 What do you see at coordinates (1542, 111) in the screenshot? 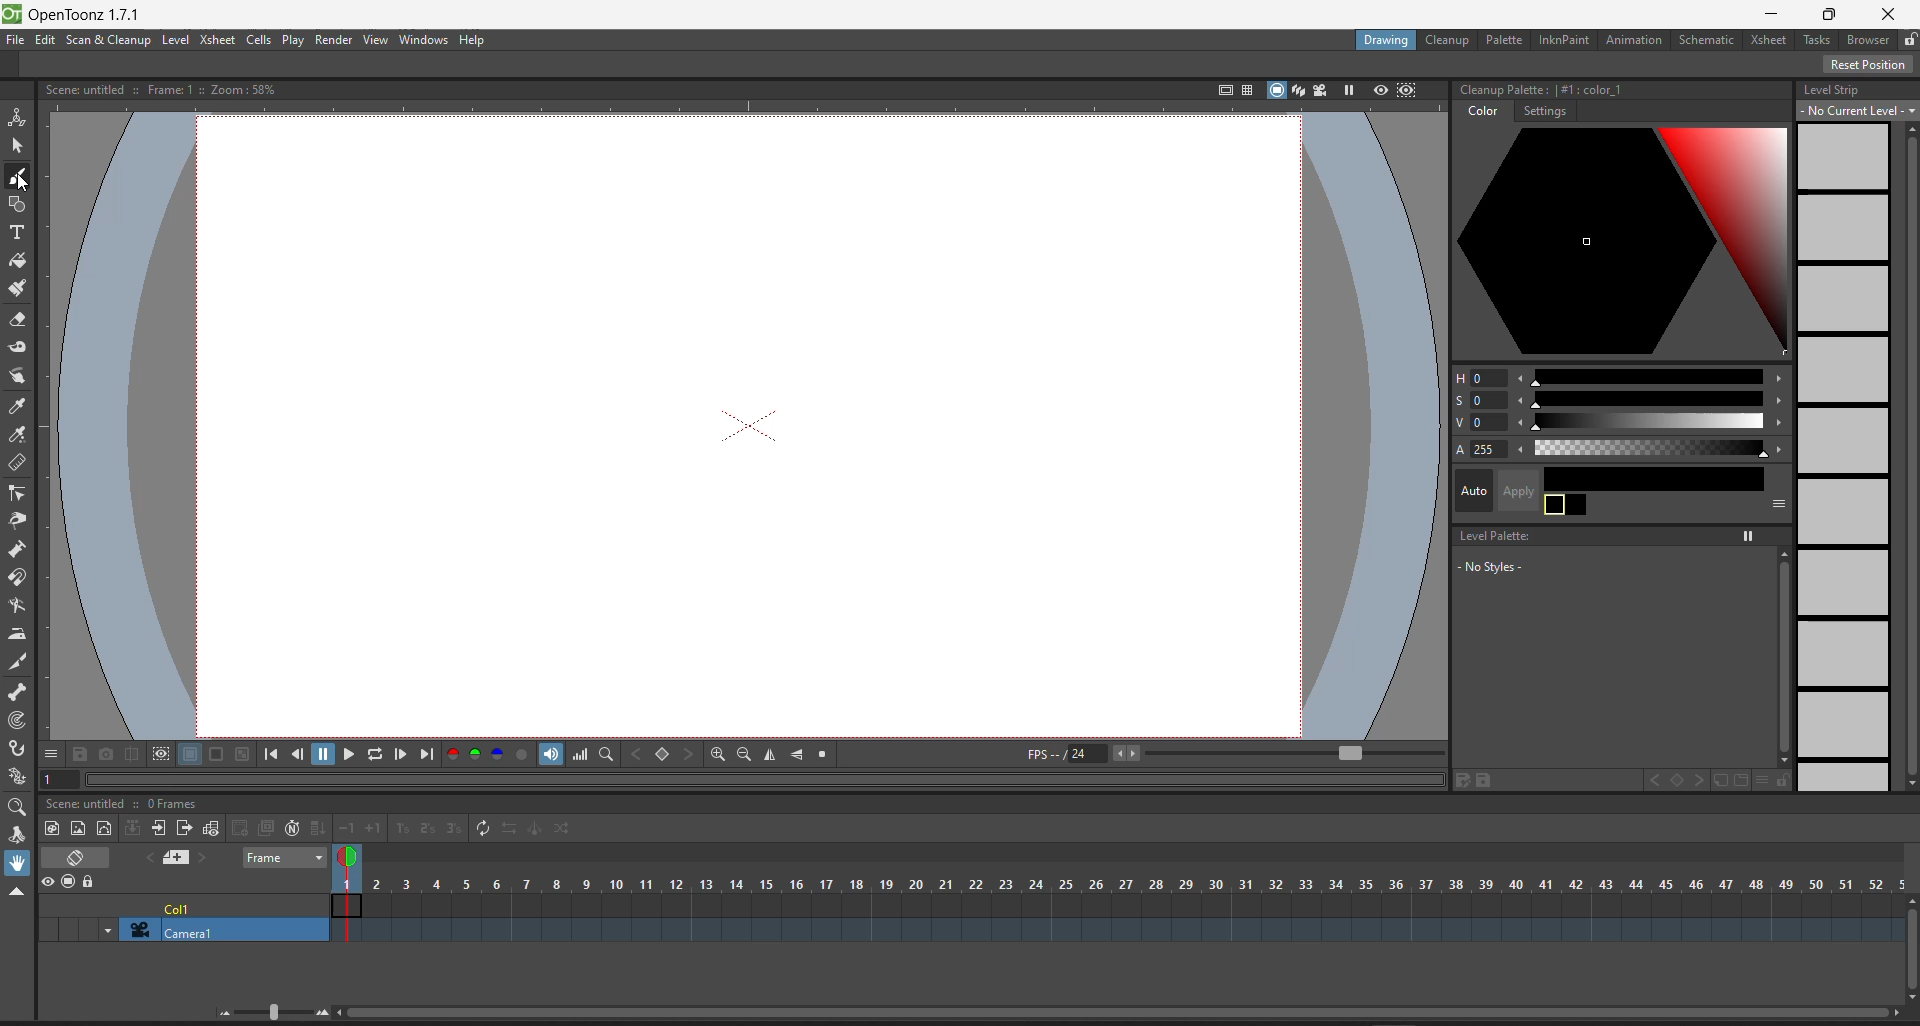
I see `settings` at bounding box center [1542, 111].